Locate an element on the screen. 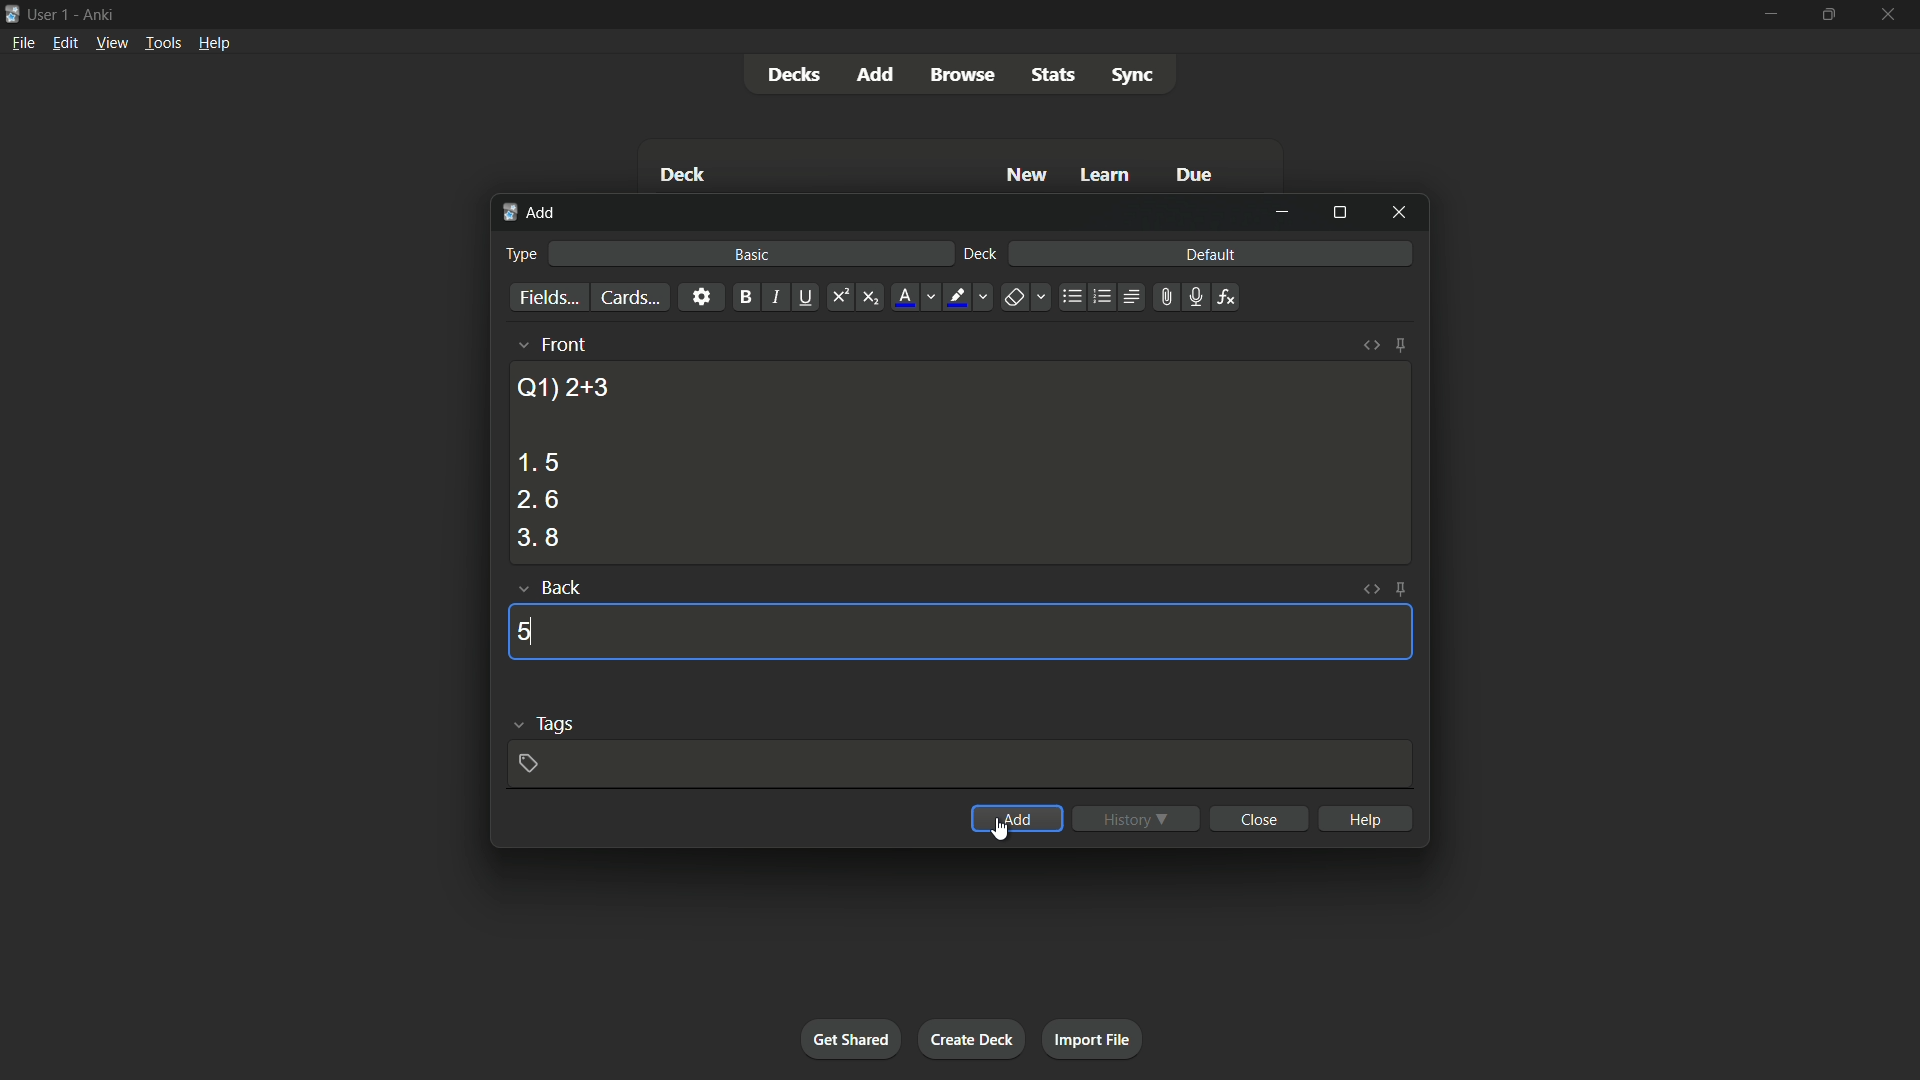  option 3 is located at coordinates (539, 538).